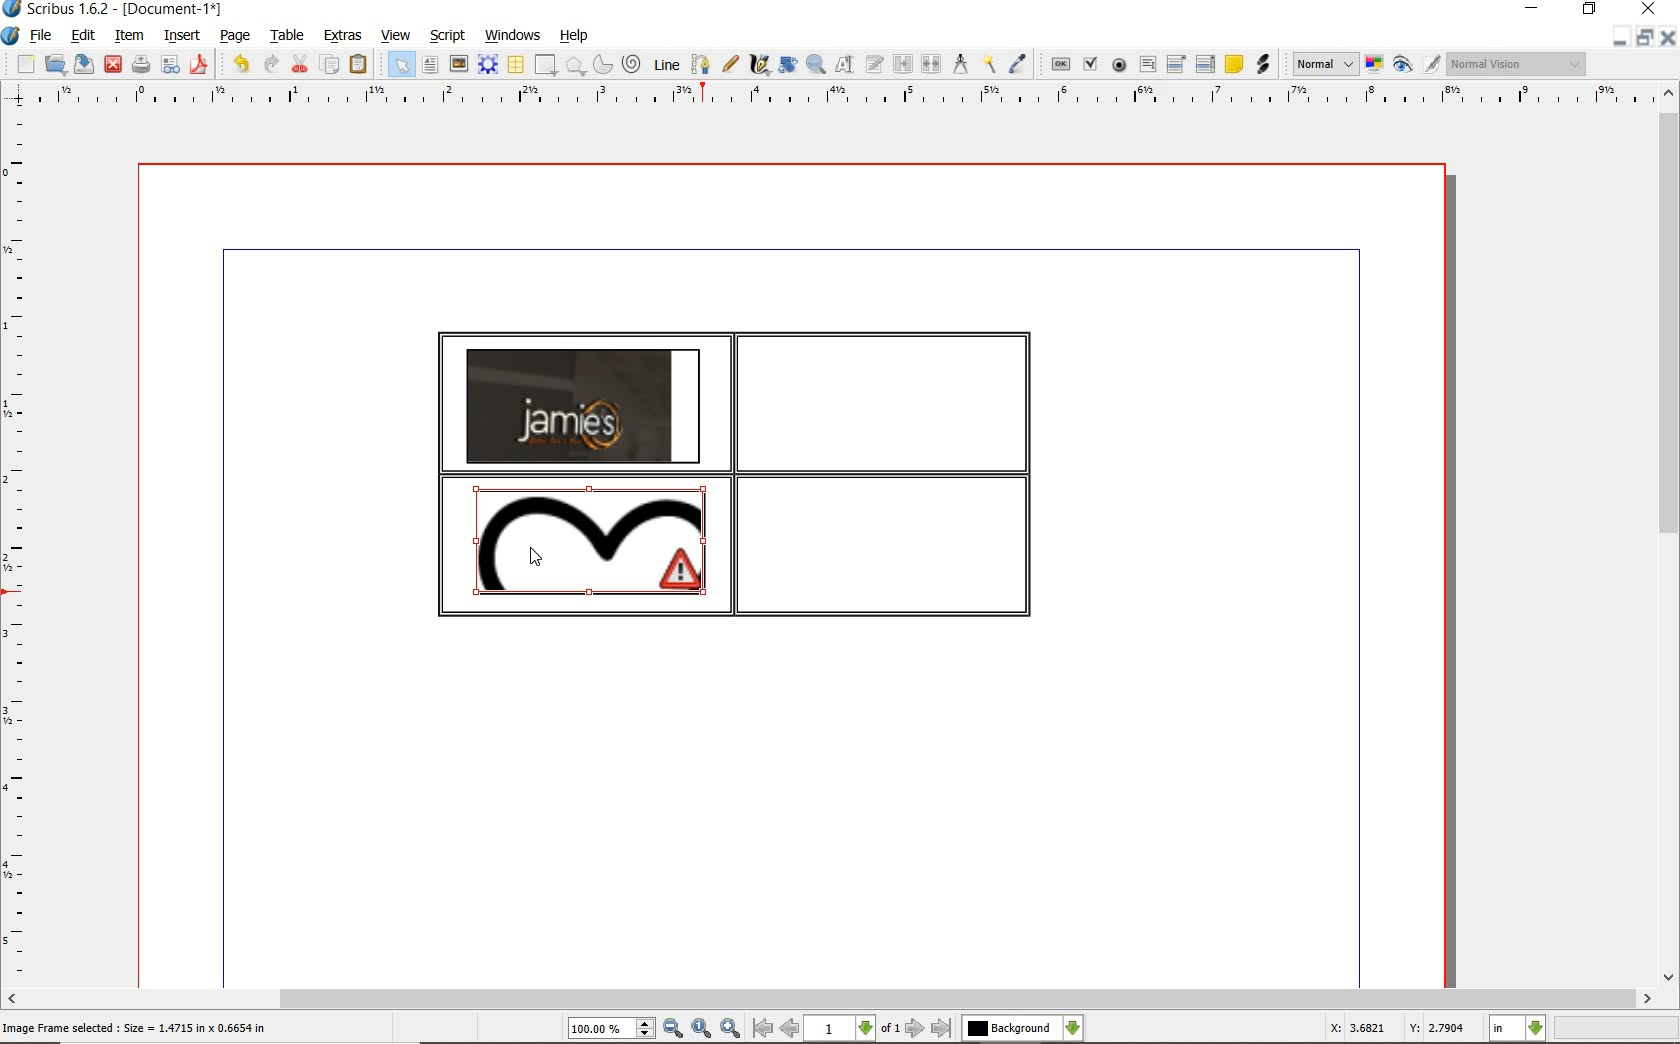 This screenshot has width=1680, height=1044. What do you see at coordinates (289, 37) in the screenshot?
I see `table` at bounding box center [289, 37].